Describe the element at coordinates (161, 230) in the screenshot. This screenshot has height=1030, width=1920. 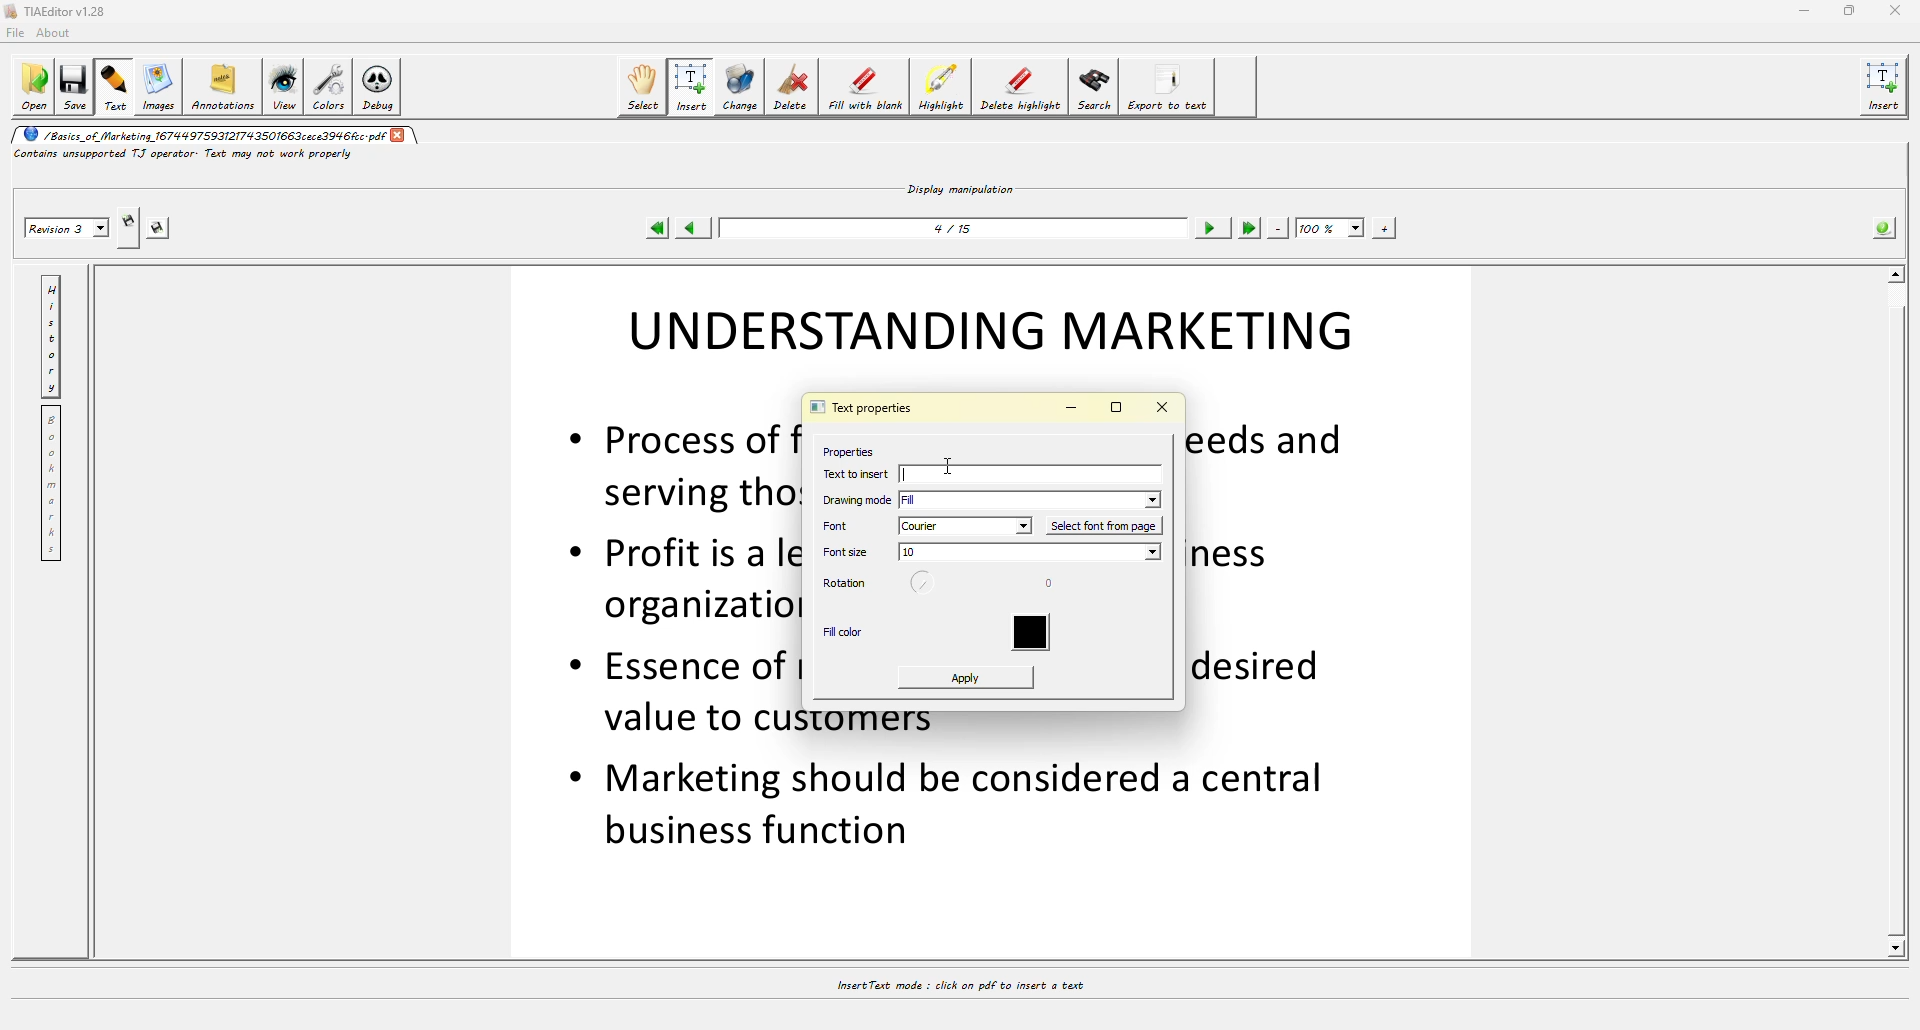
I see `saves the revision` at that location.